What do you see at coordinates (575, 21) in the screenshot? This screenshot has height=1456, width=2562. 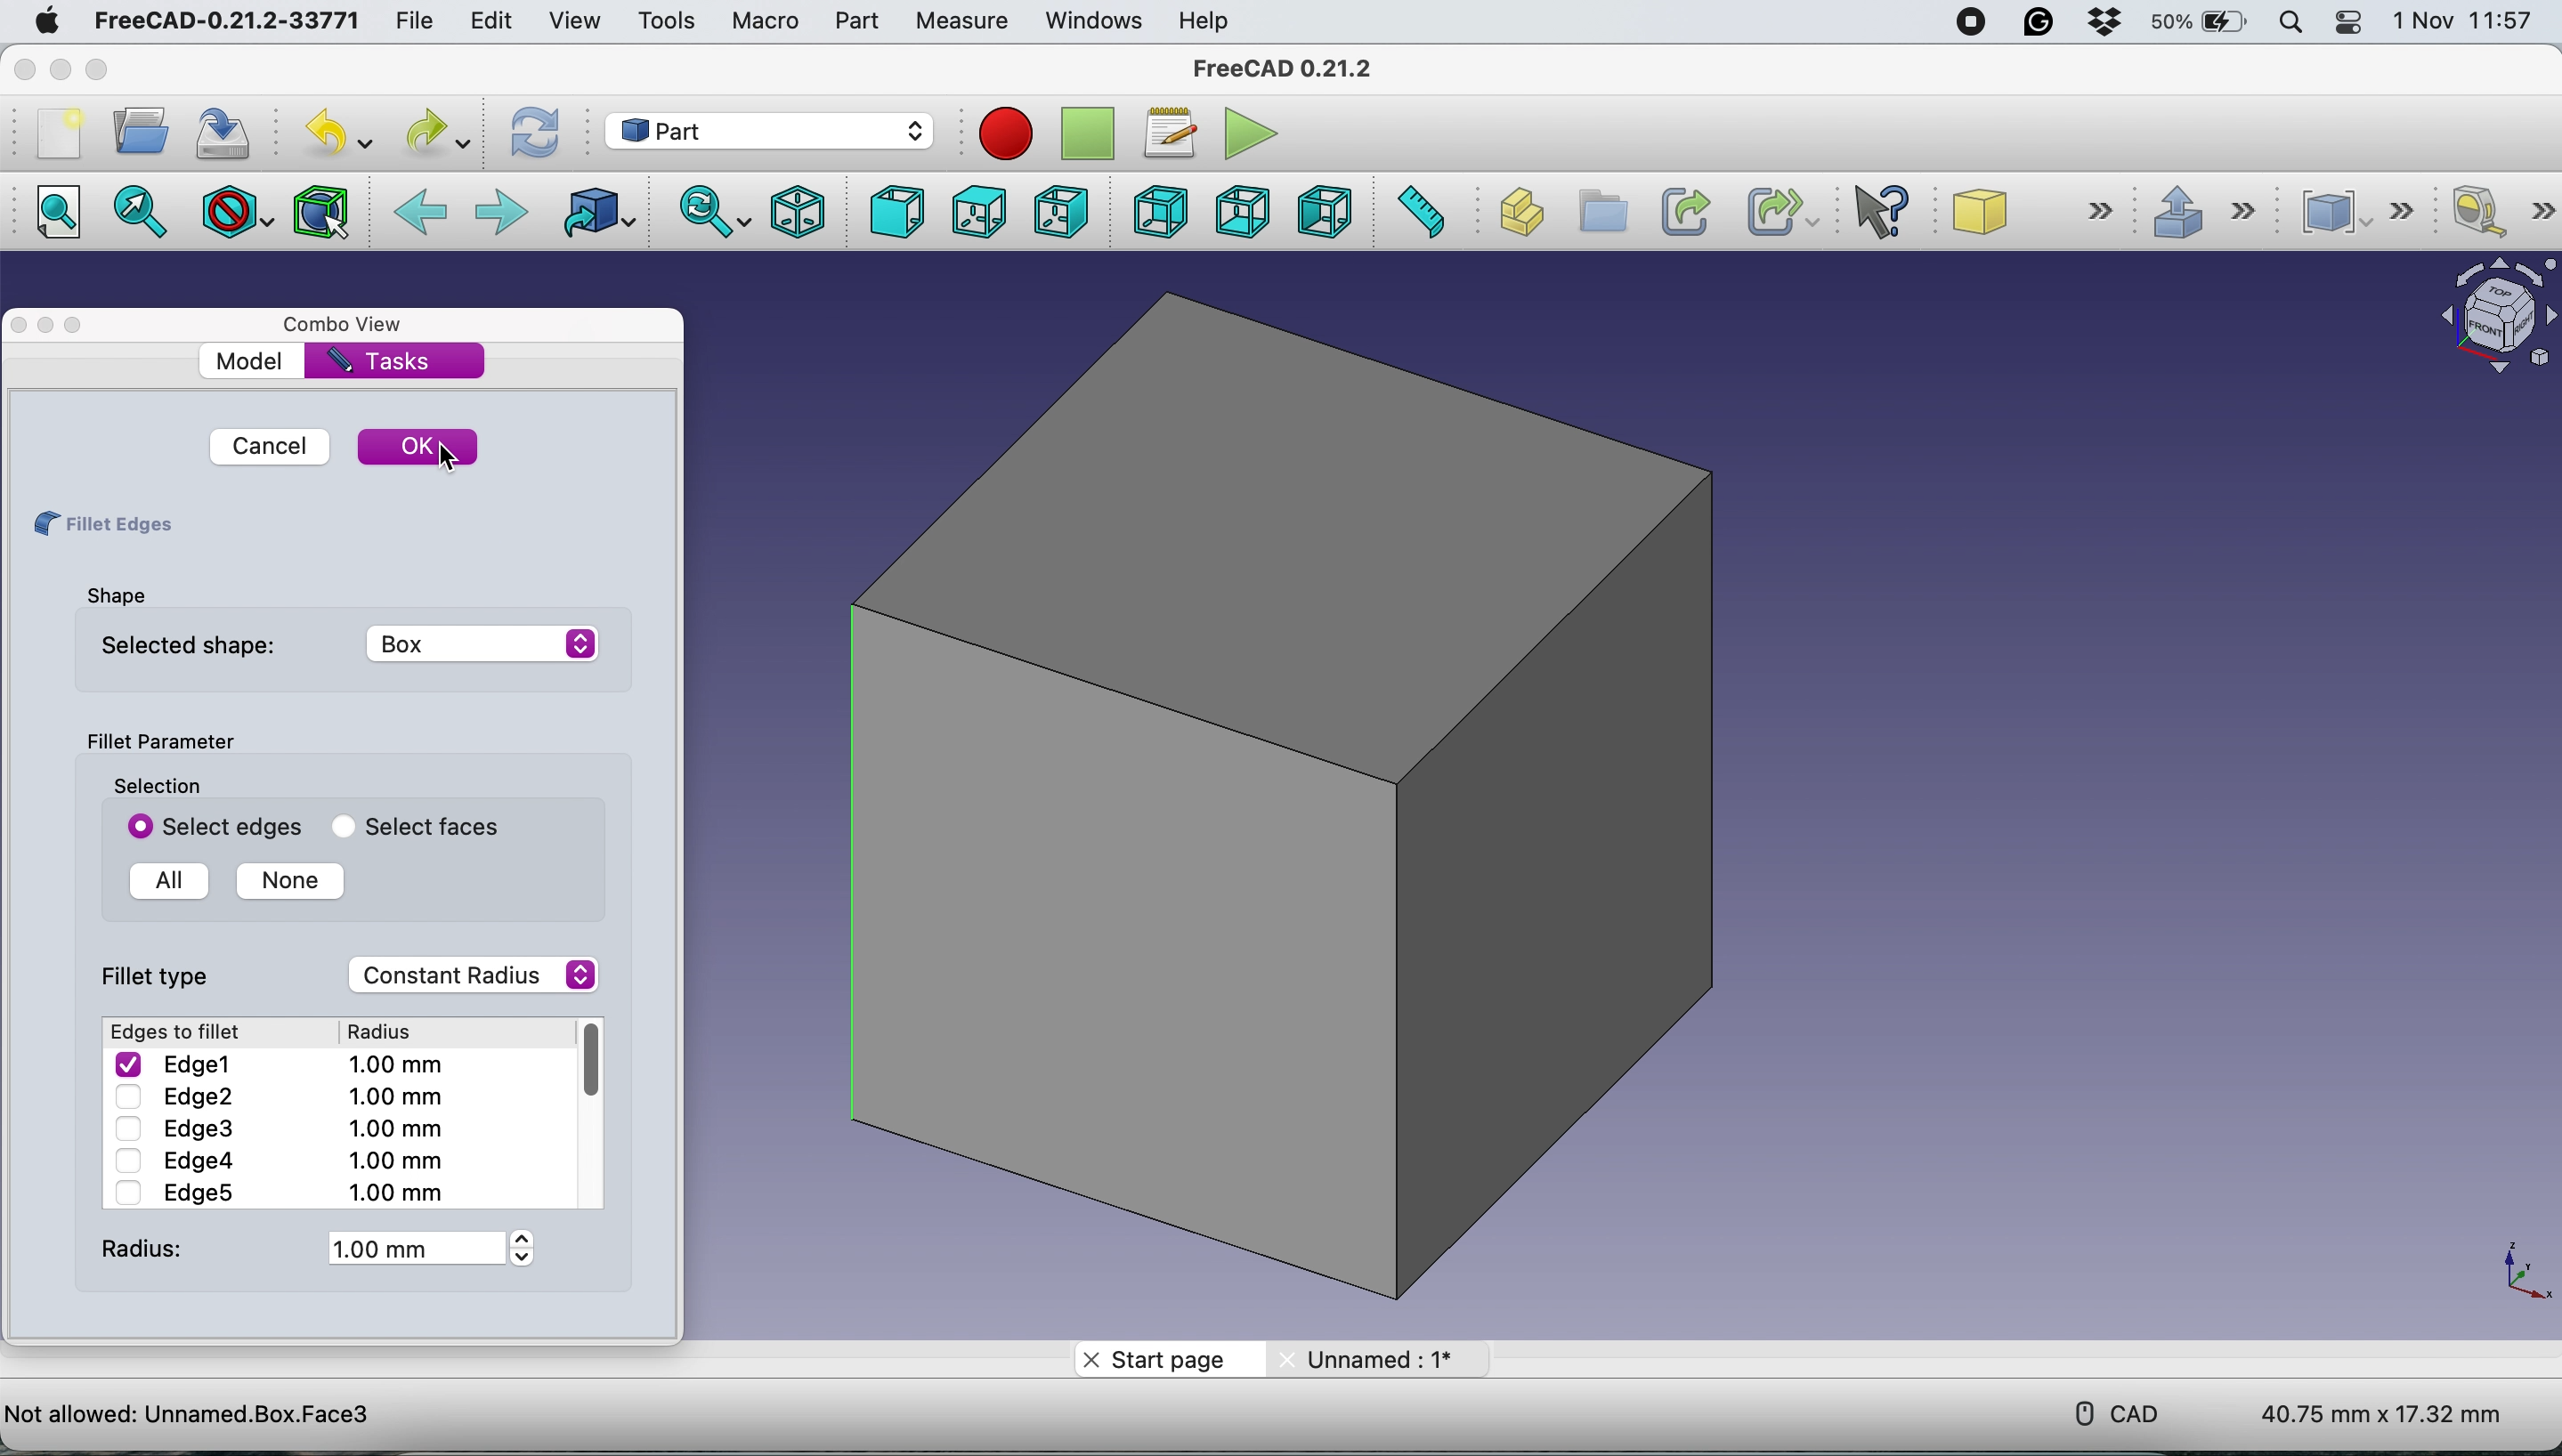 I see `view` at bounding box center [575, 21].